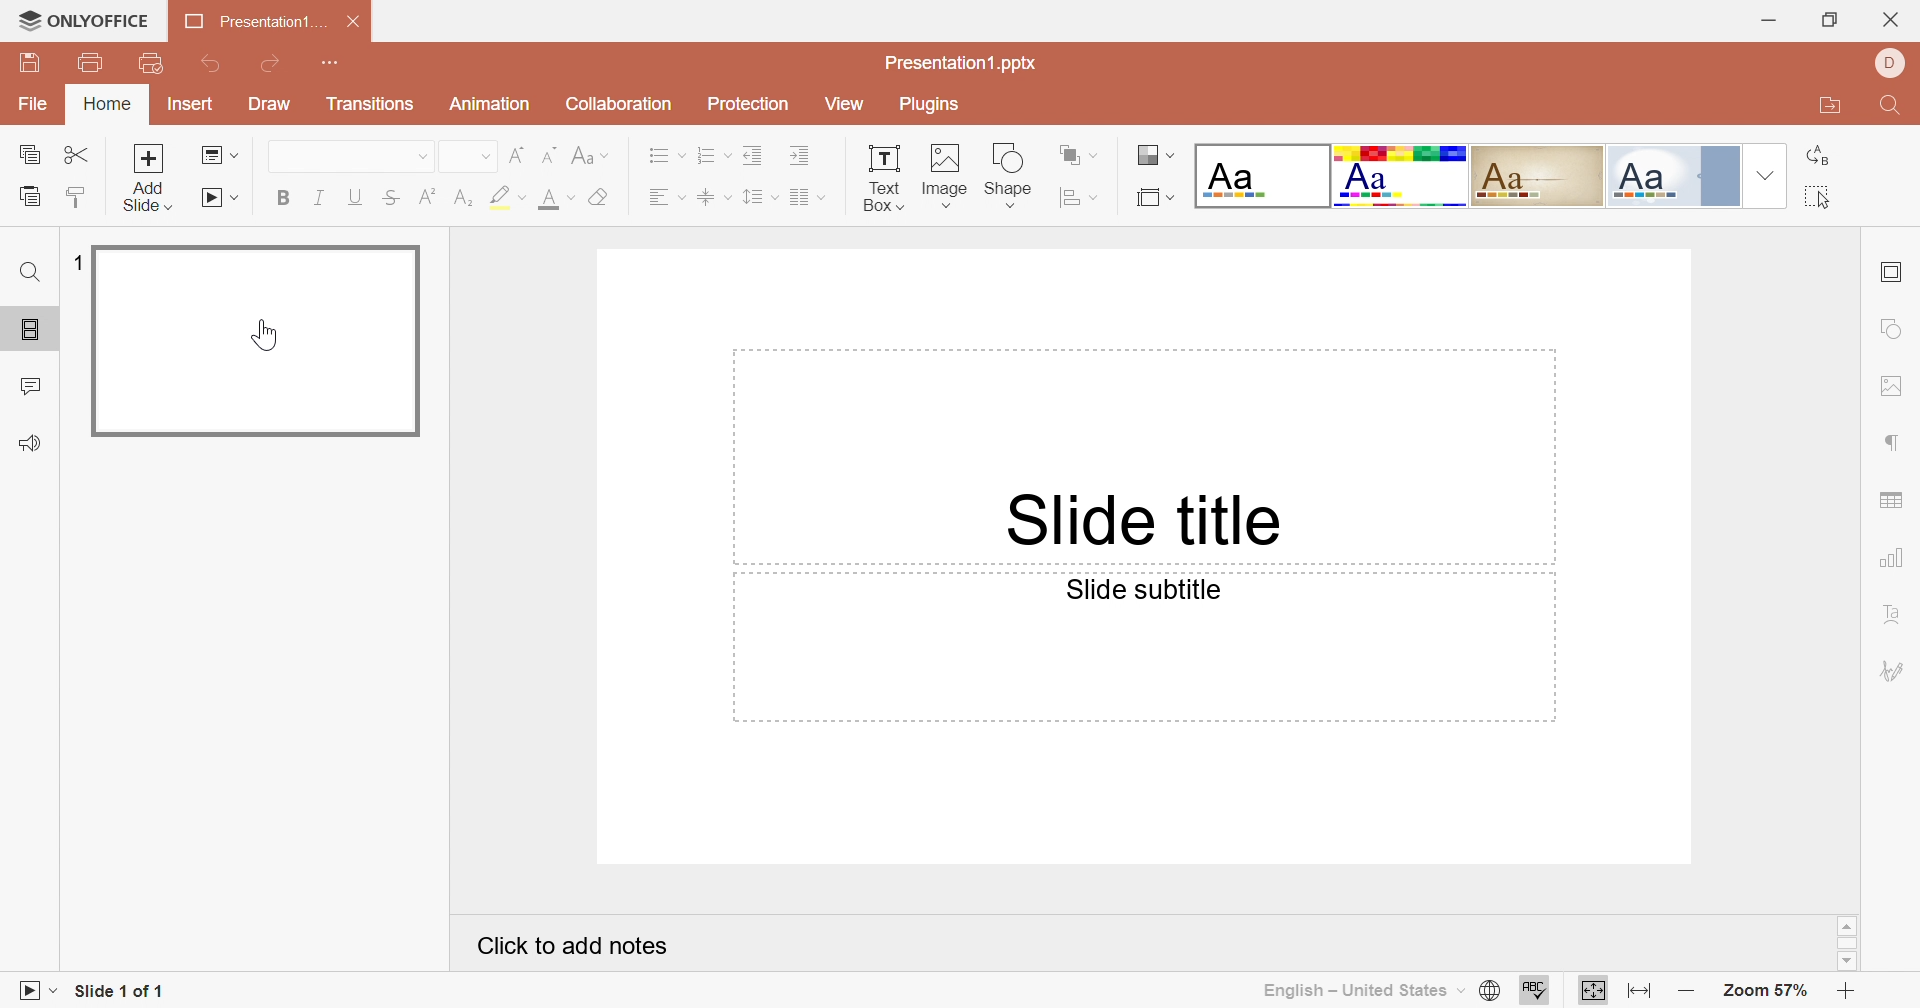 This screenshot has width=1920, height=1008. Describe the element at coordinates (554, 199) in the screenshot. I see `Font color` at that location.